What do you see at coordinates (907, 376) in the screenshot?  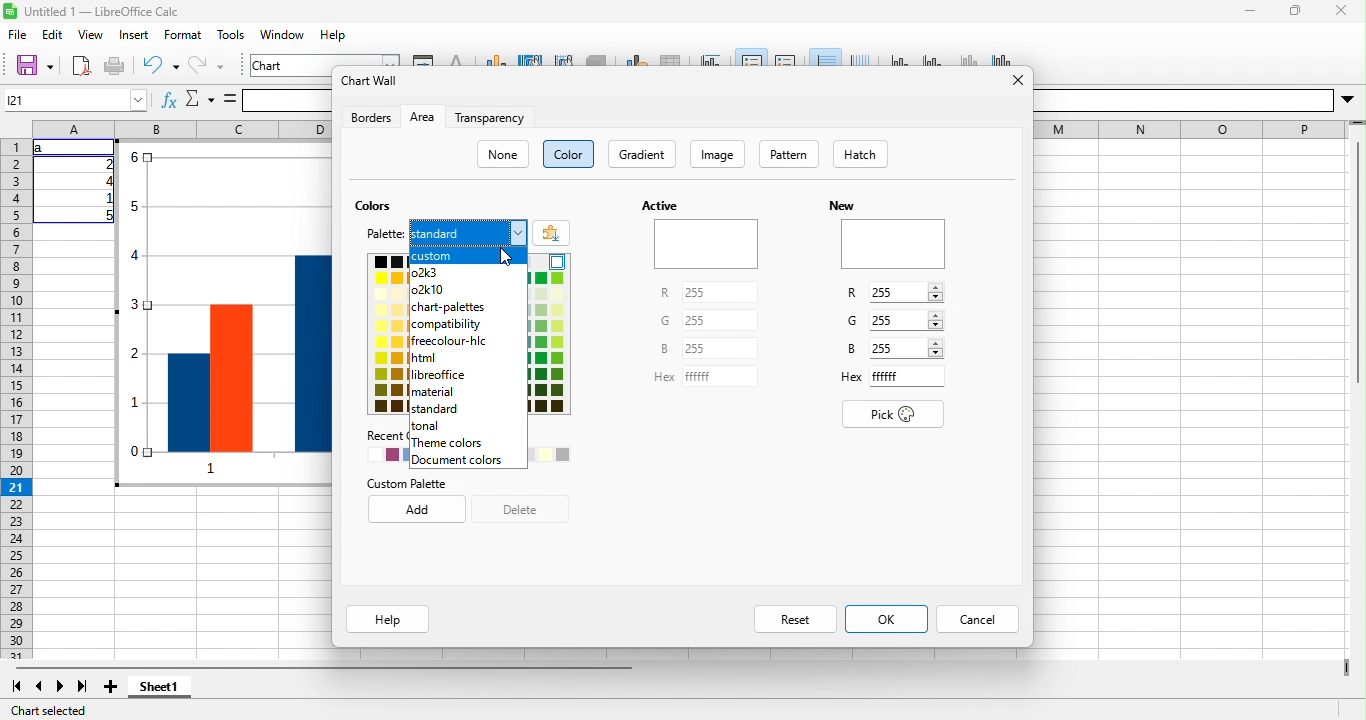 I see `Input for Hex code` at bounding box center [907, 376].